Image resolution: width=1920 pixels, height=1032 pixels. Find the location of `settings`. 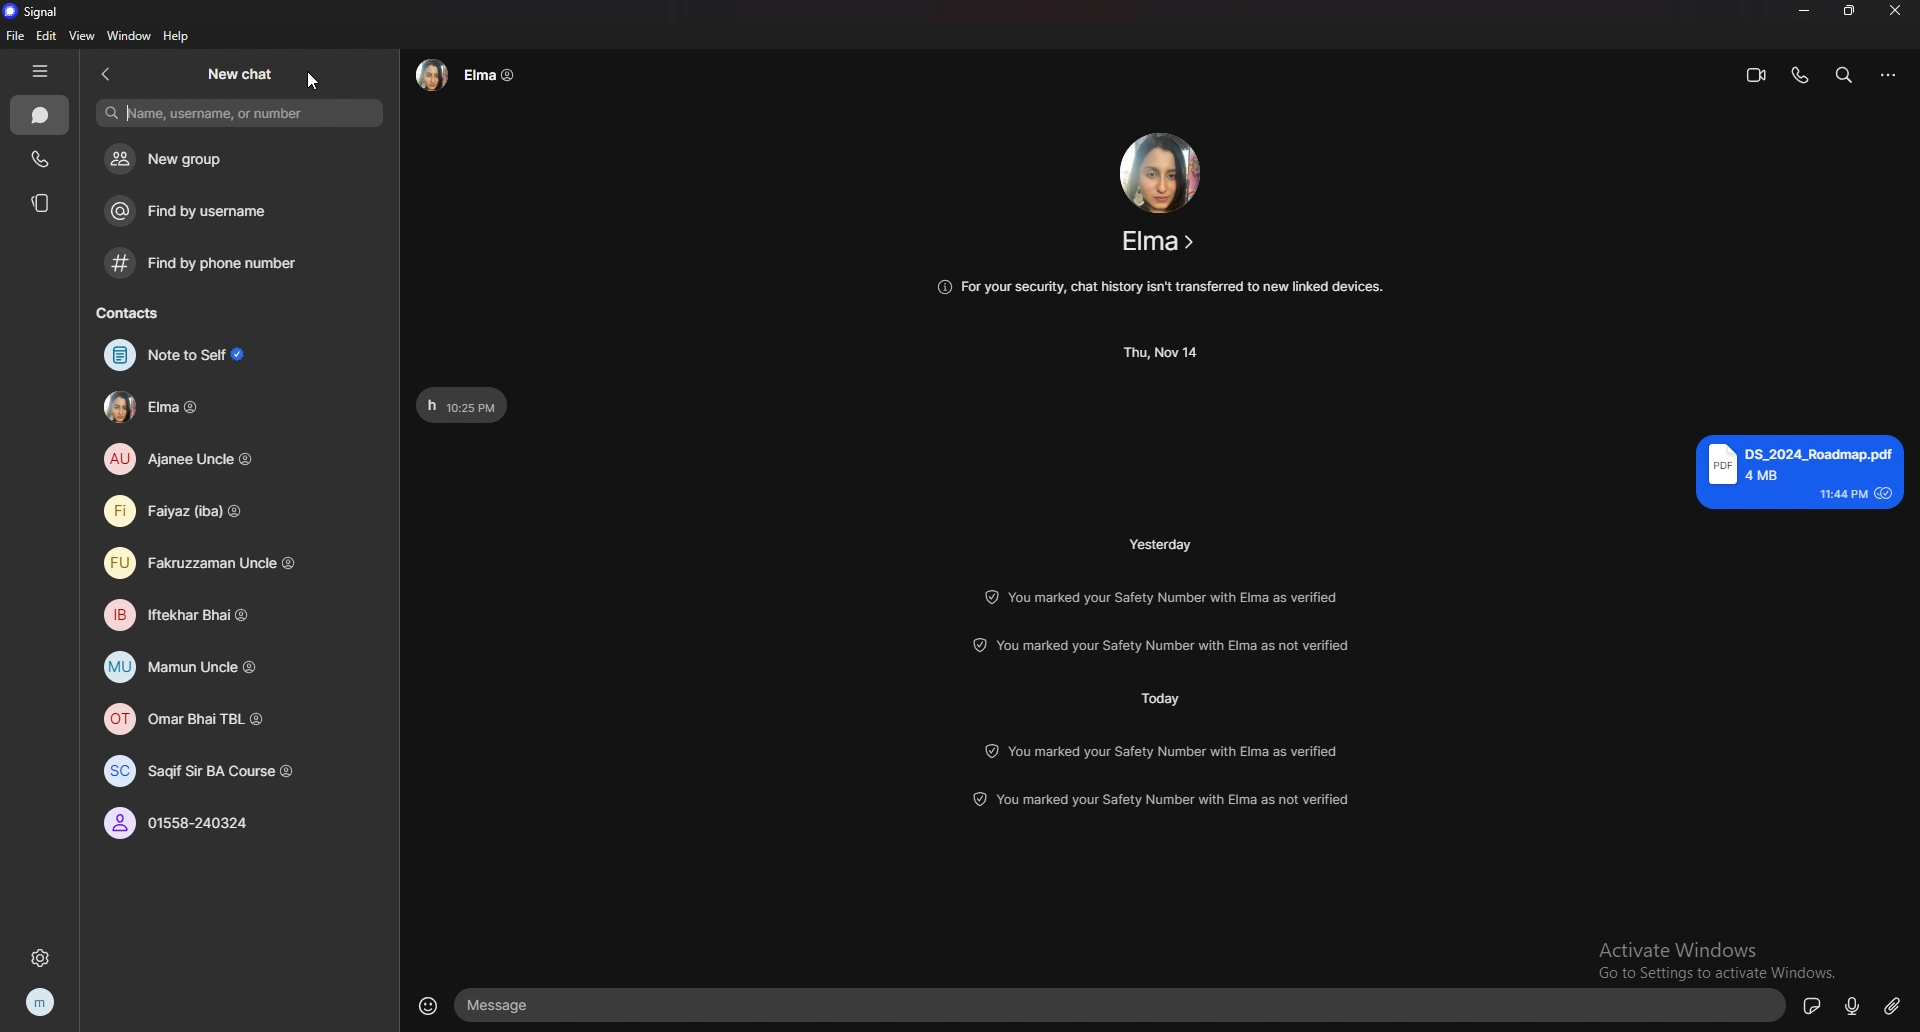

settings is located at coordinates (39, 957).